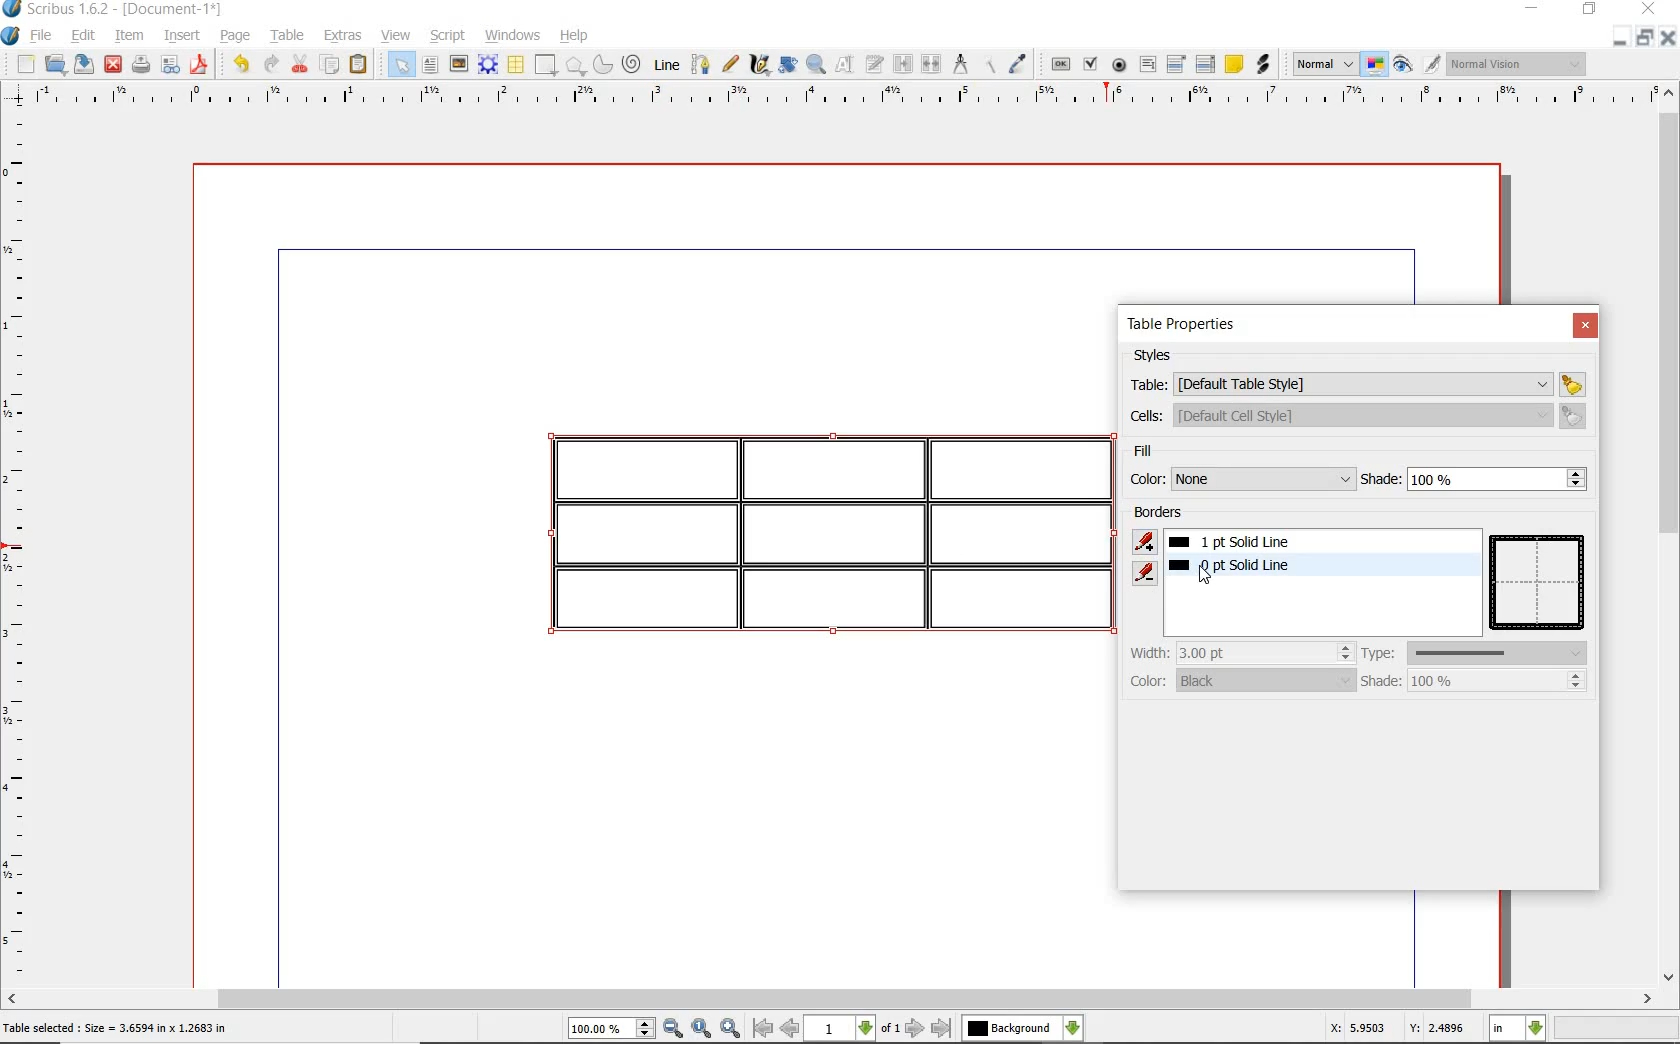 The height and width of the screenshot is (1044, 1680). I want to click on edit content of frame, so click(845, 65).